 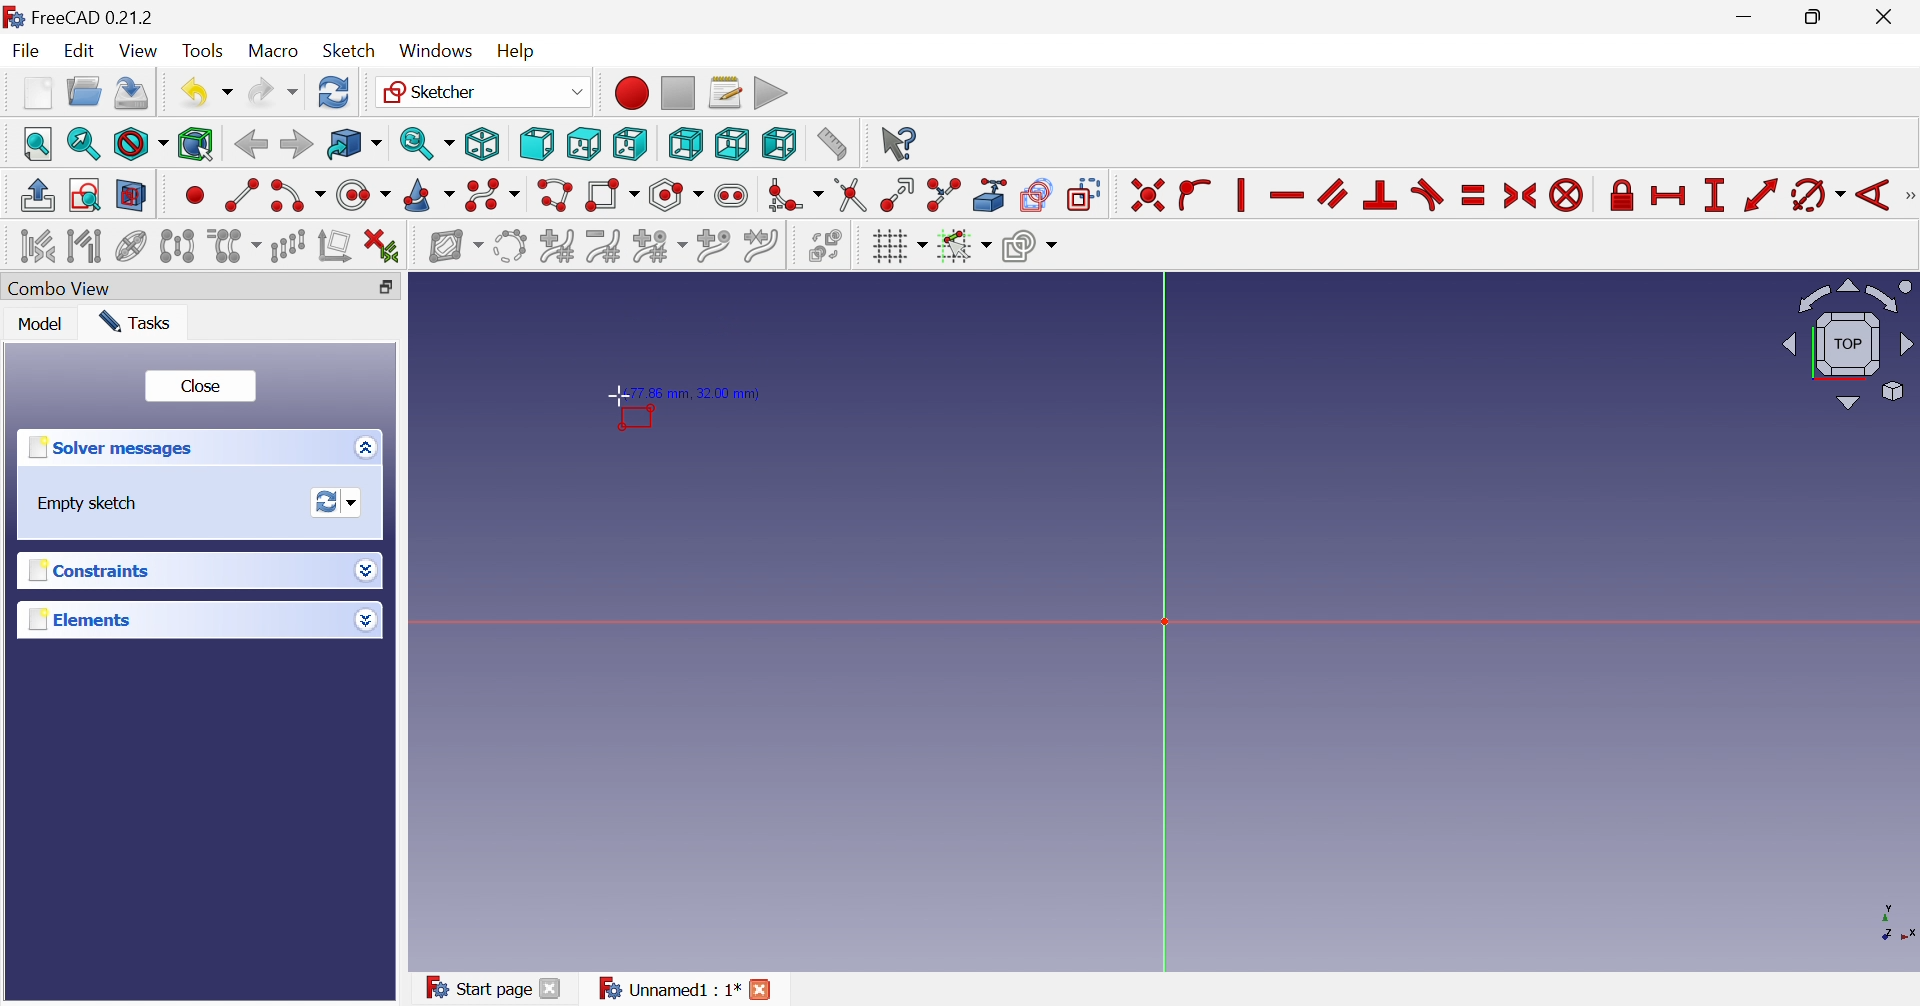 What do you see at coordinates (1194, 192) in the screenshot?
I see `Constrain point onto object` at bounding box center [1194, 192].